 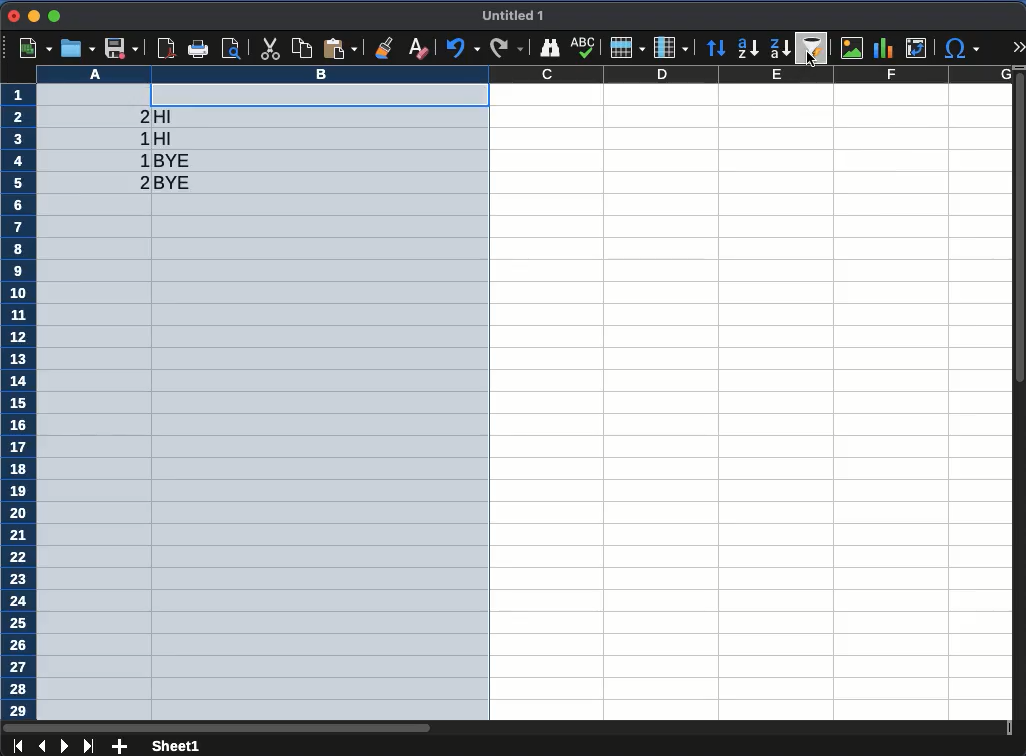 I want to click on cursor, so click(x=812, y=60).